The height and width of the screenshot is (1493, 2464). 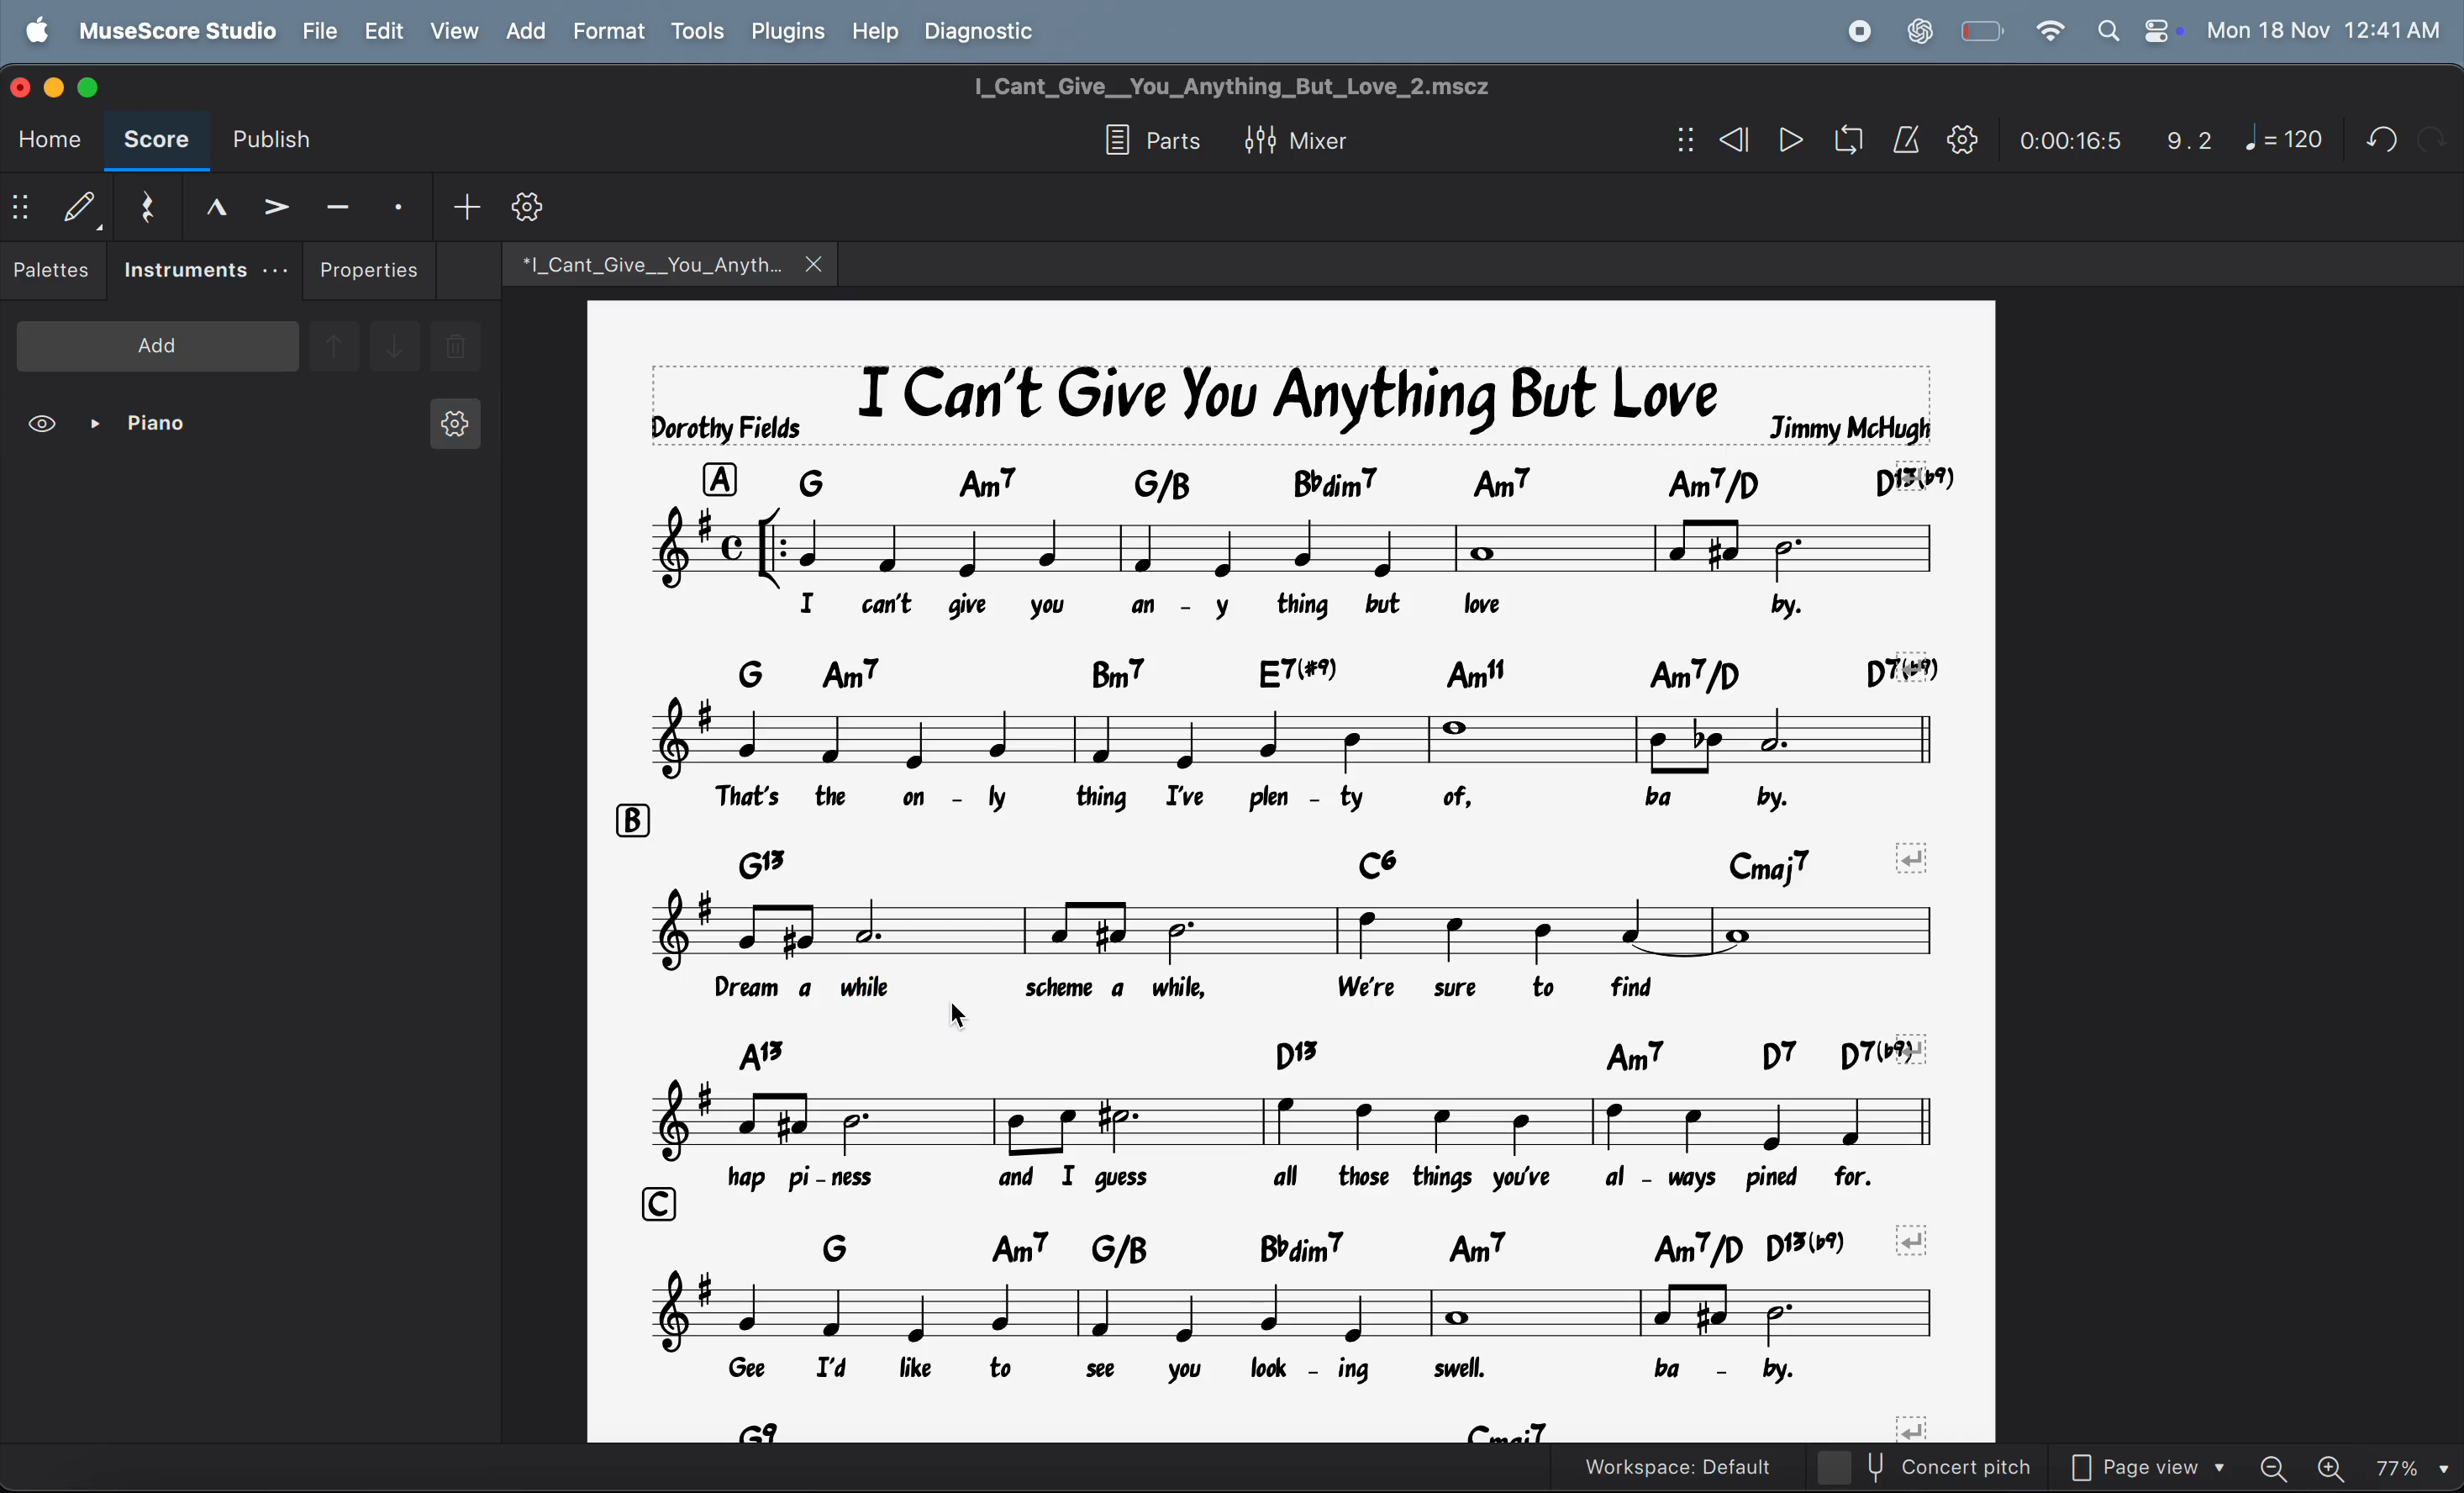 I want to click on minimize, so click(x=58, y=86).